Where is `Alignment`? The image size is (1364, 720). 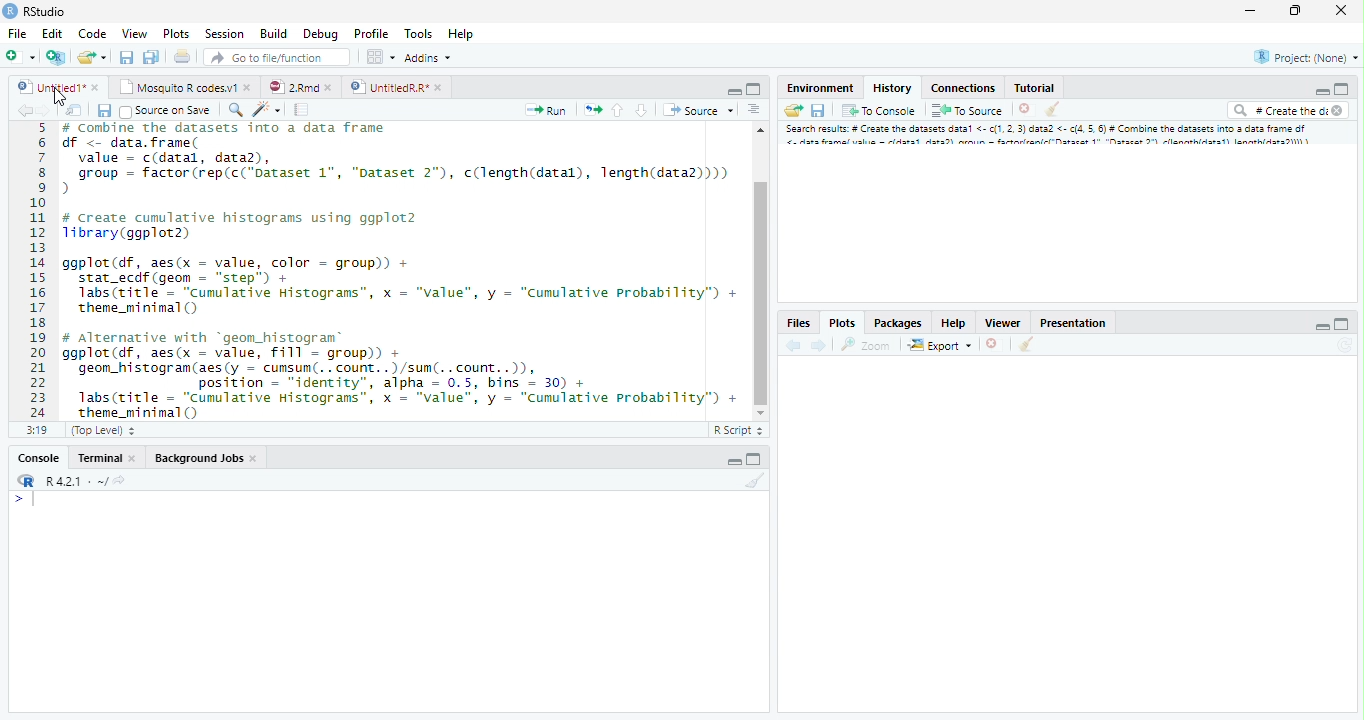
Alignment is located at coordinates (755, 113).